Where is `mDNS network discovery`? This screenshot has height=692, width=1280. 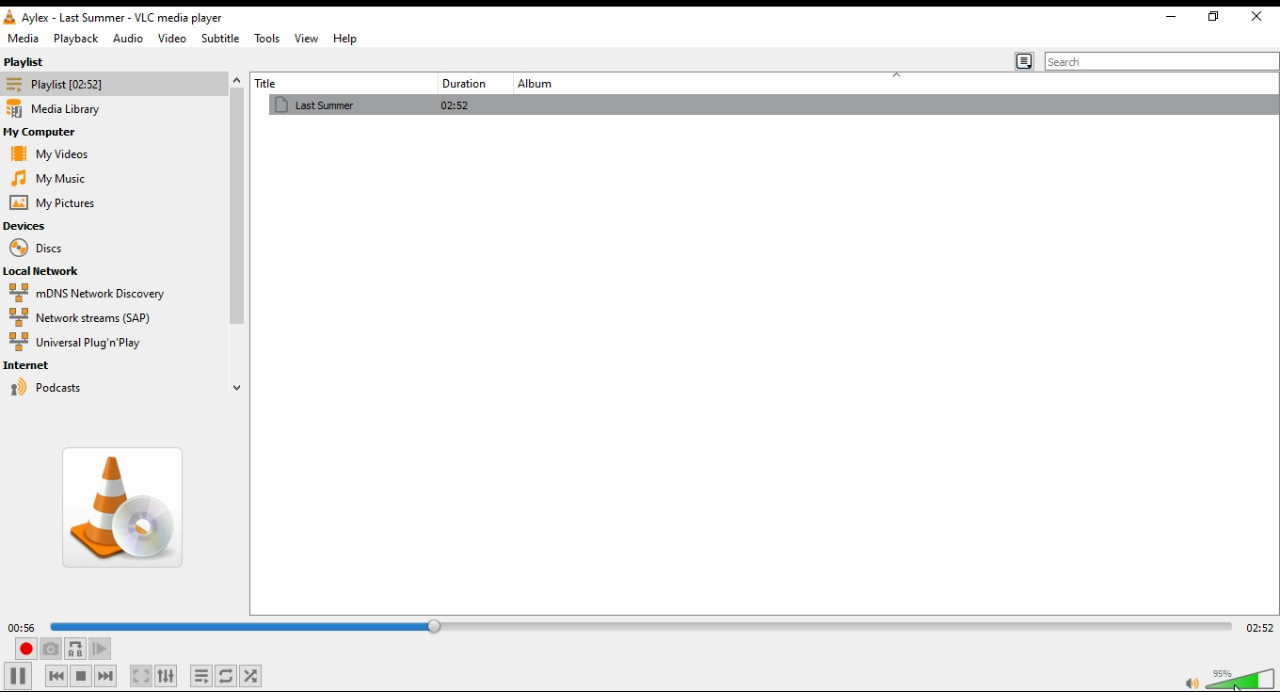 mDNS network discovery is located at coordinates (93, 293).